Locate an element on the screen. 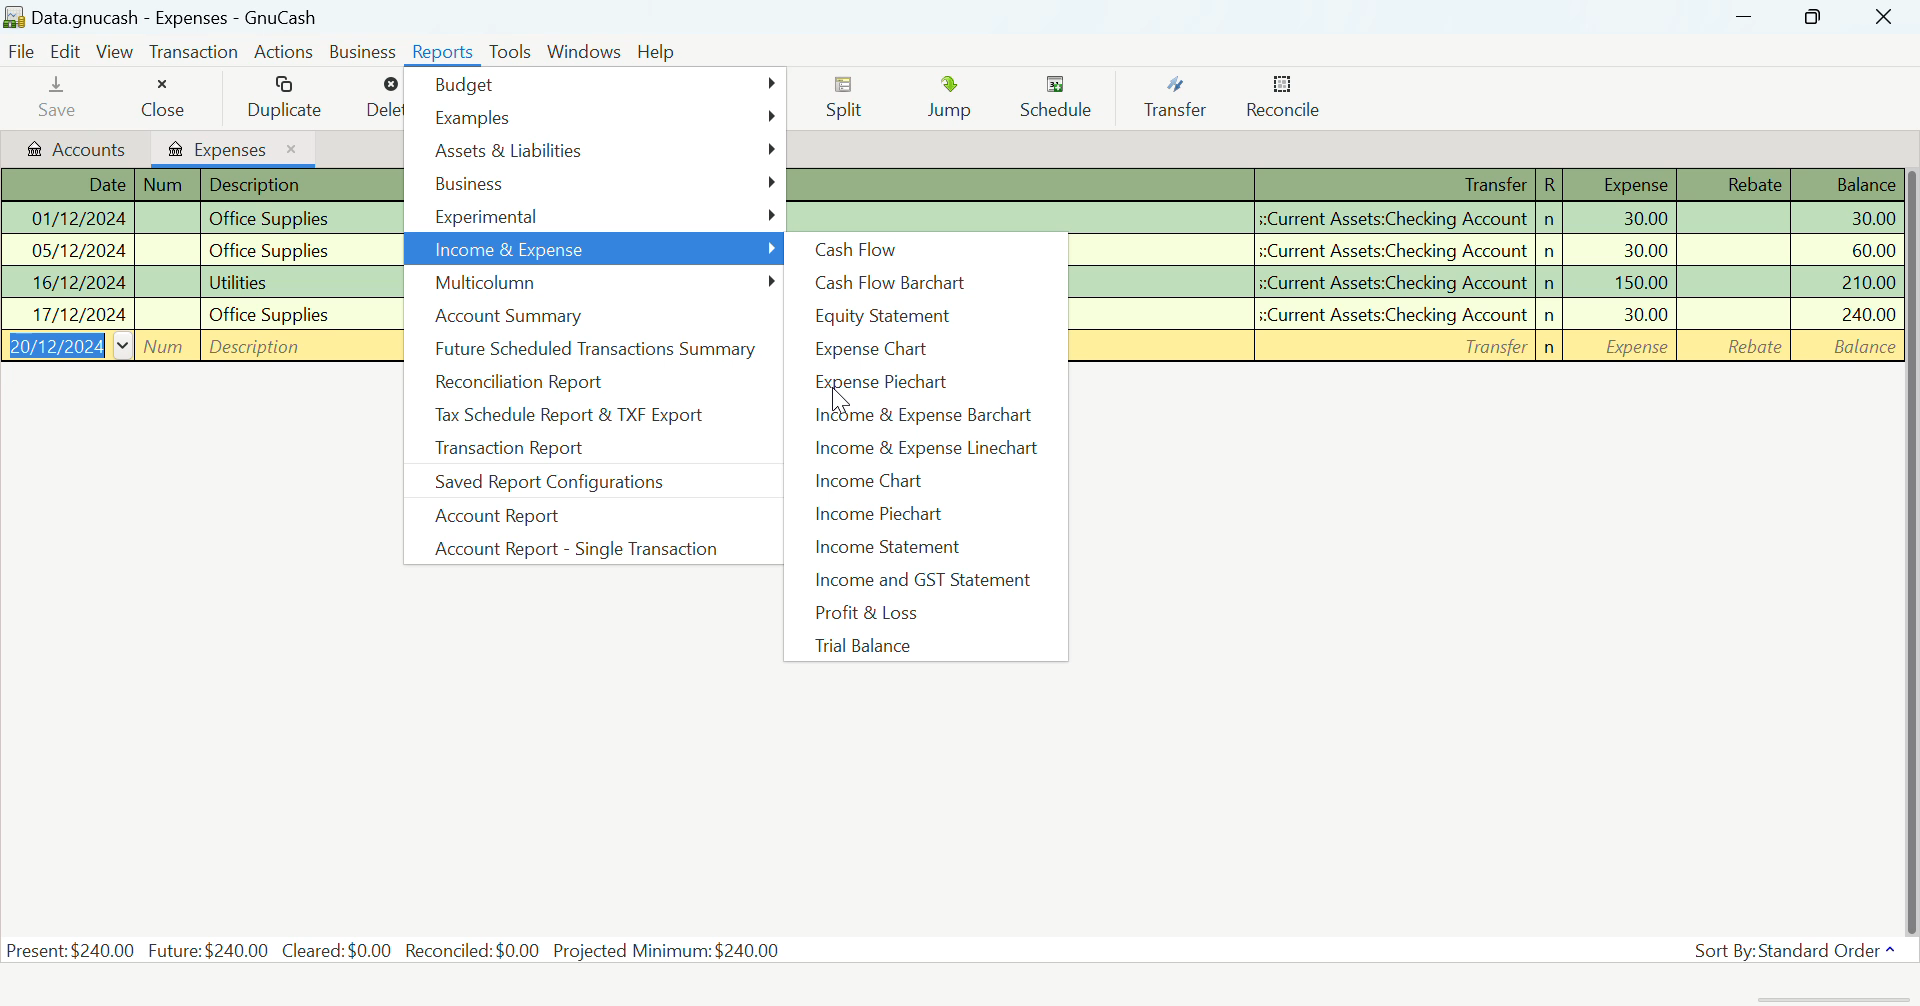 The width and height of the screenshot is (1920, 1006). Trial Balance is located at coordinates (922, 646).